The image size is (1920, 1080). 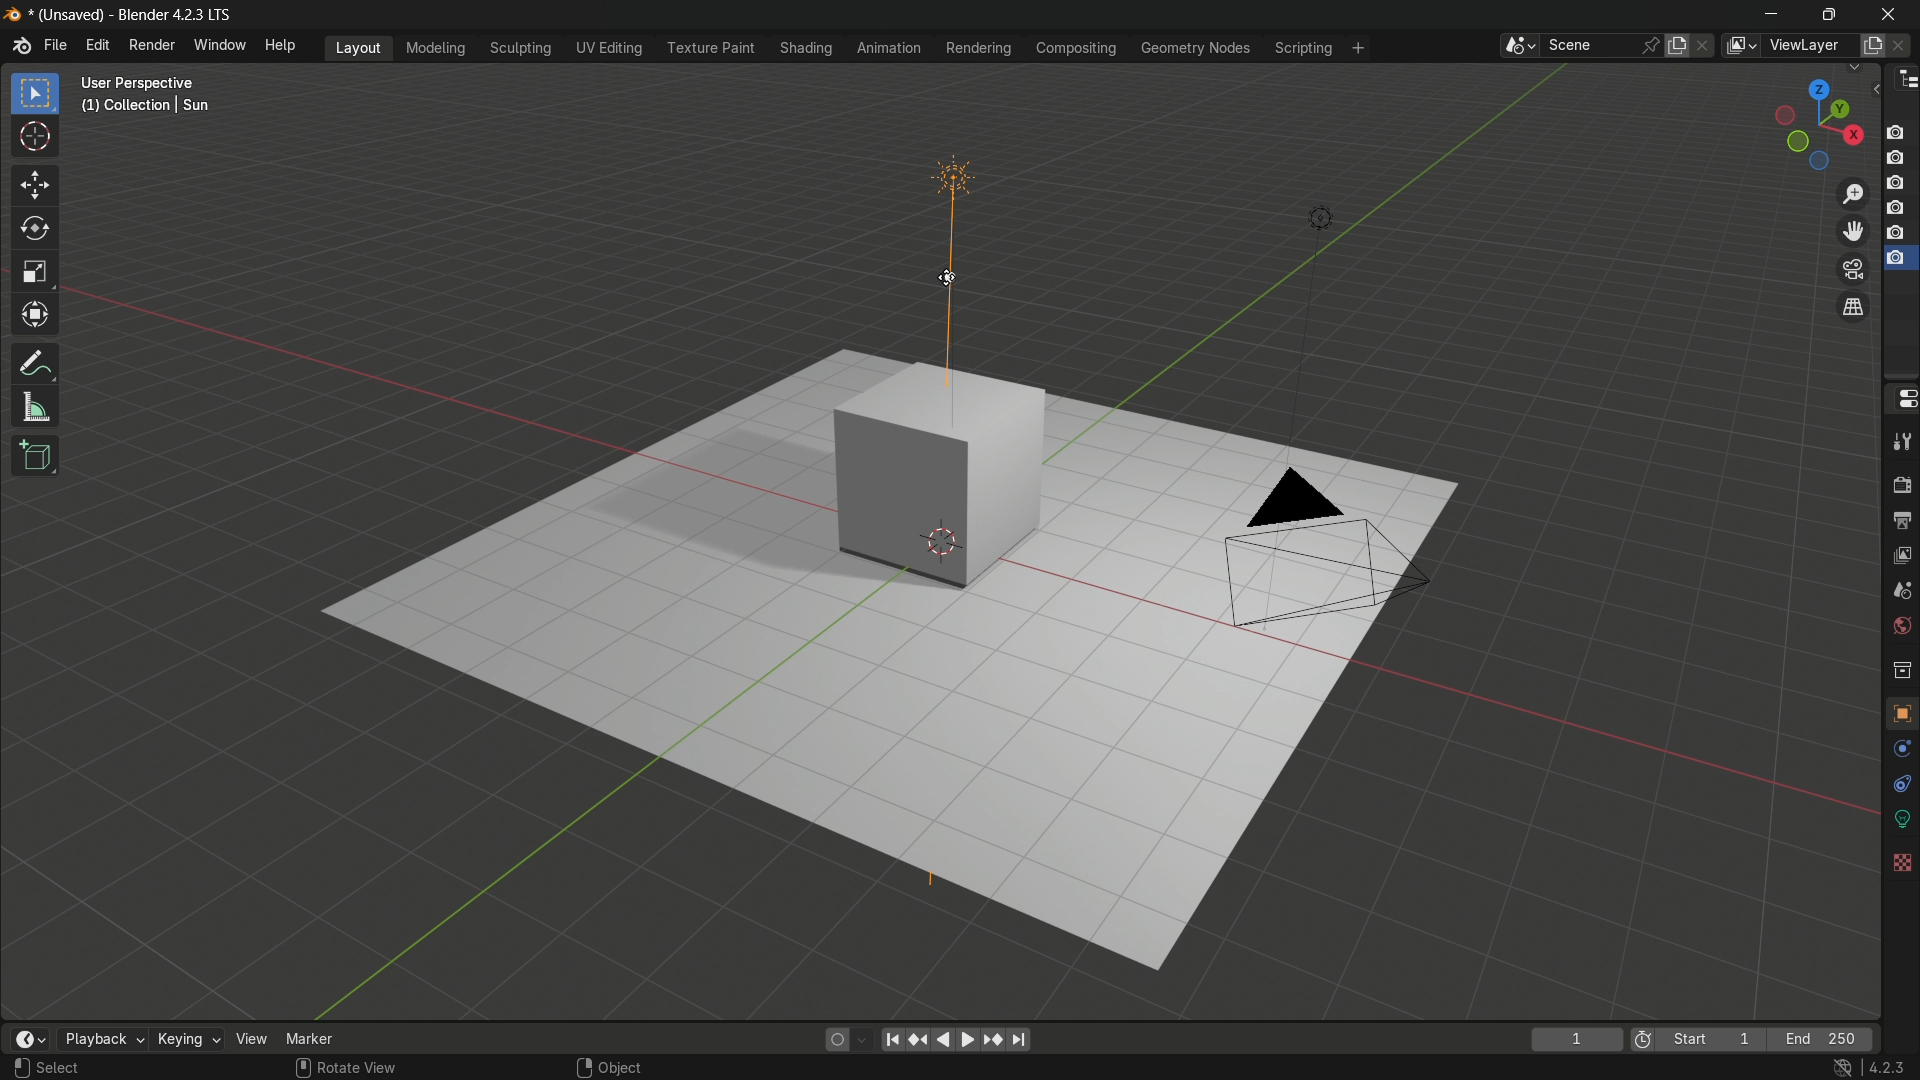 I want to click on playback, so click(x=99, y=1039).